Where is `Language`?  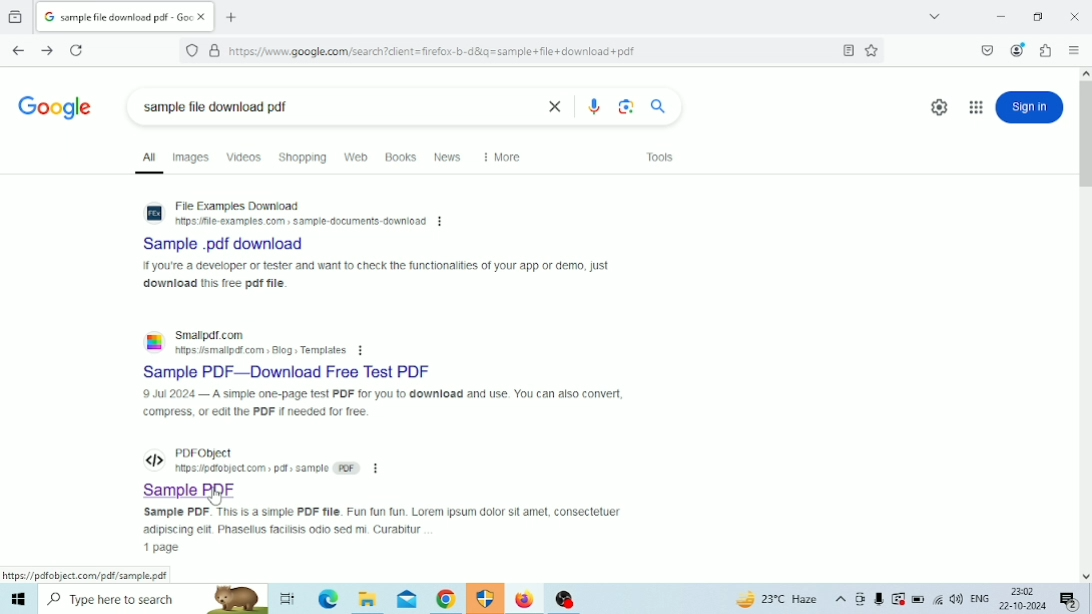
Language is located at coordinates (981, 598).